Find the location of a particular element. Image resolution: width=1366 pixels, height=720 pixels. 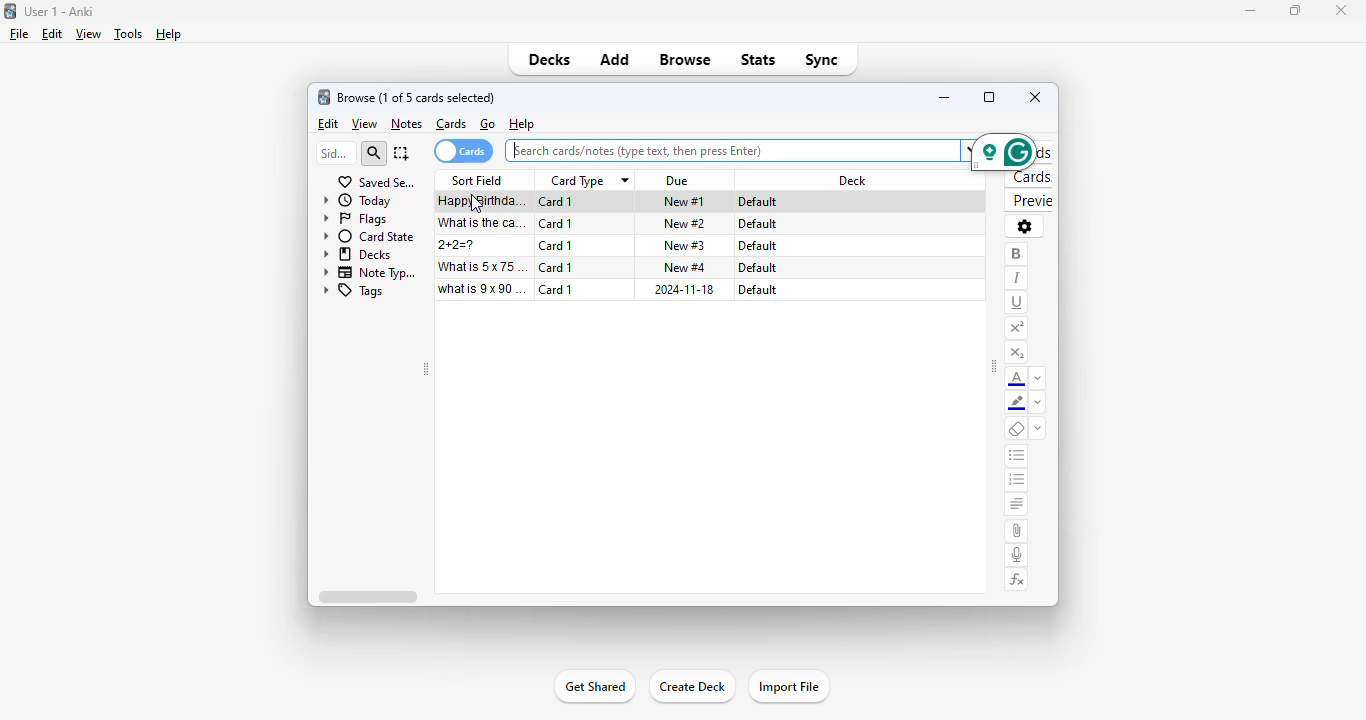

select formatting to remove is located at coordinates (1037, 429).